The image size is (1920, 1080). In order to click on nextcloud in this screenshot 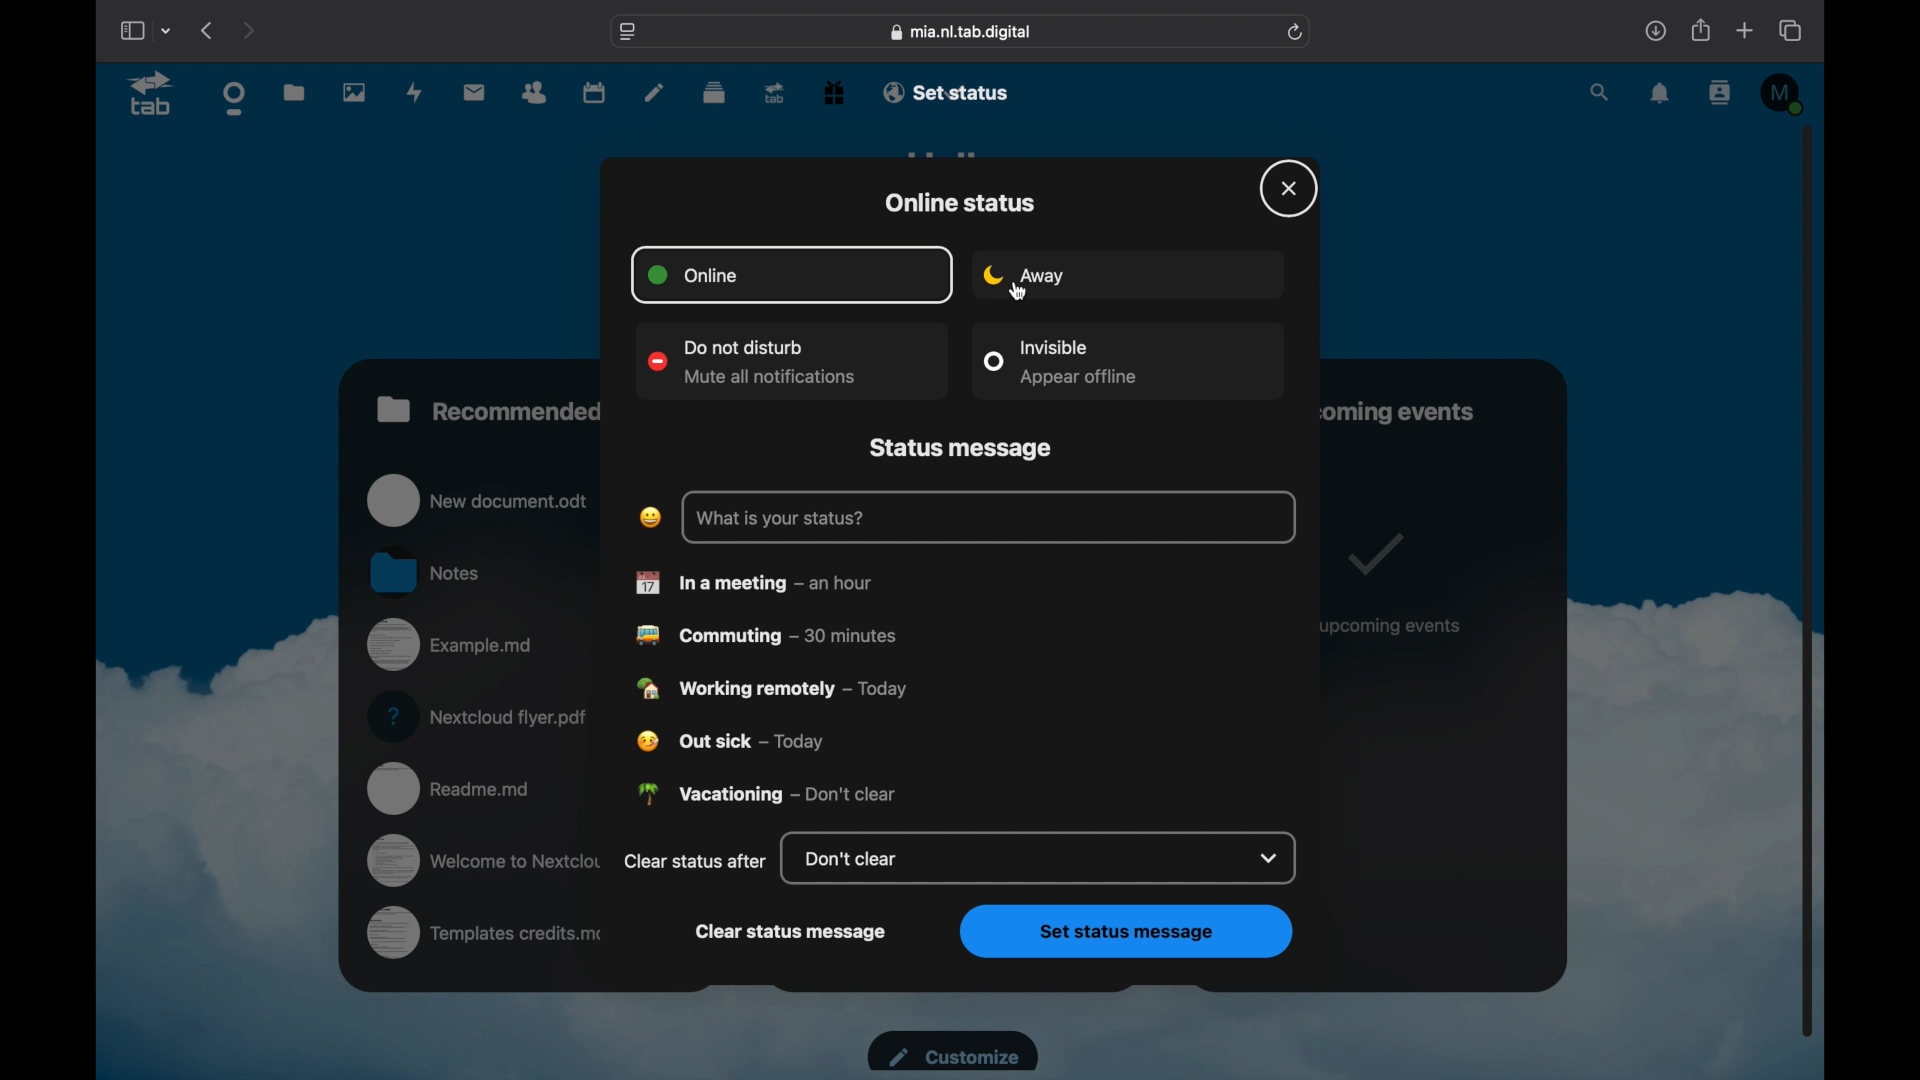, I will do `click(482, 716)`.